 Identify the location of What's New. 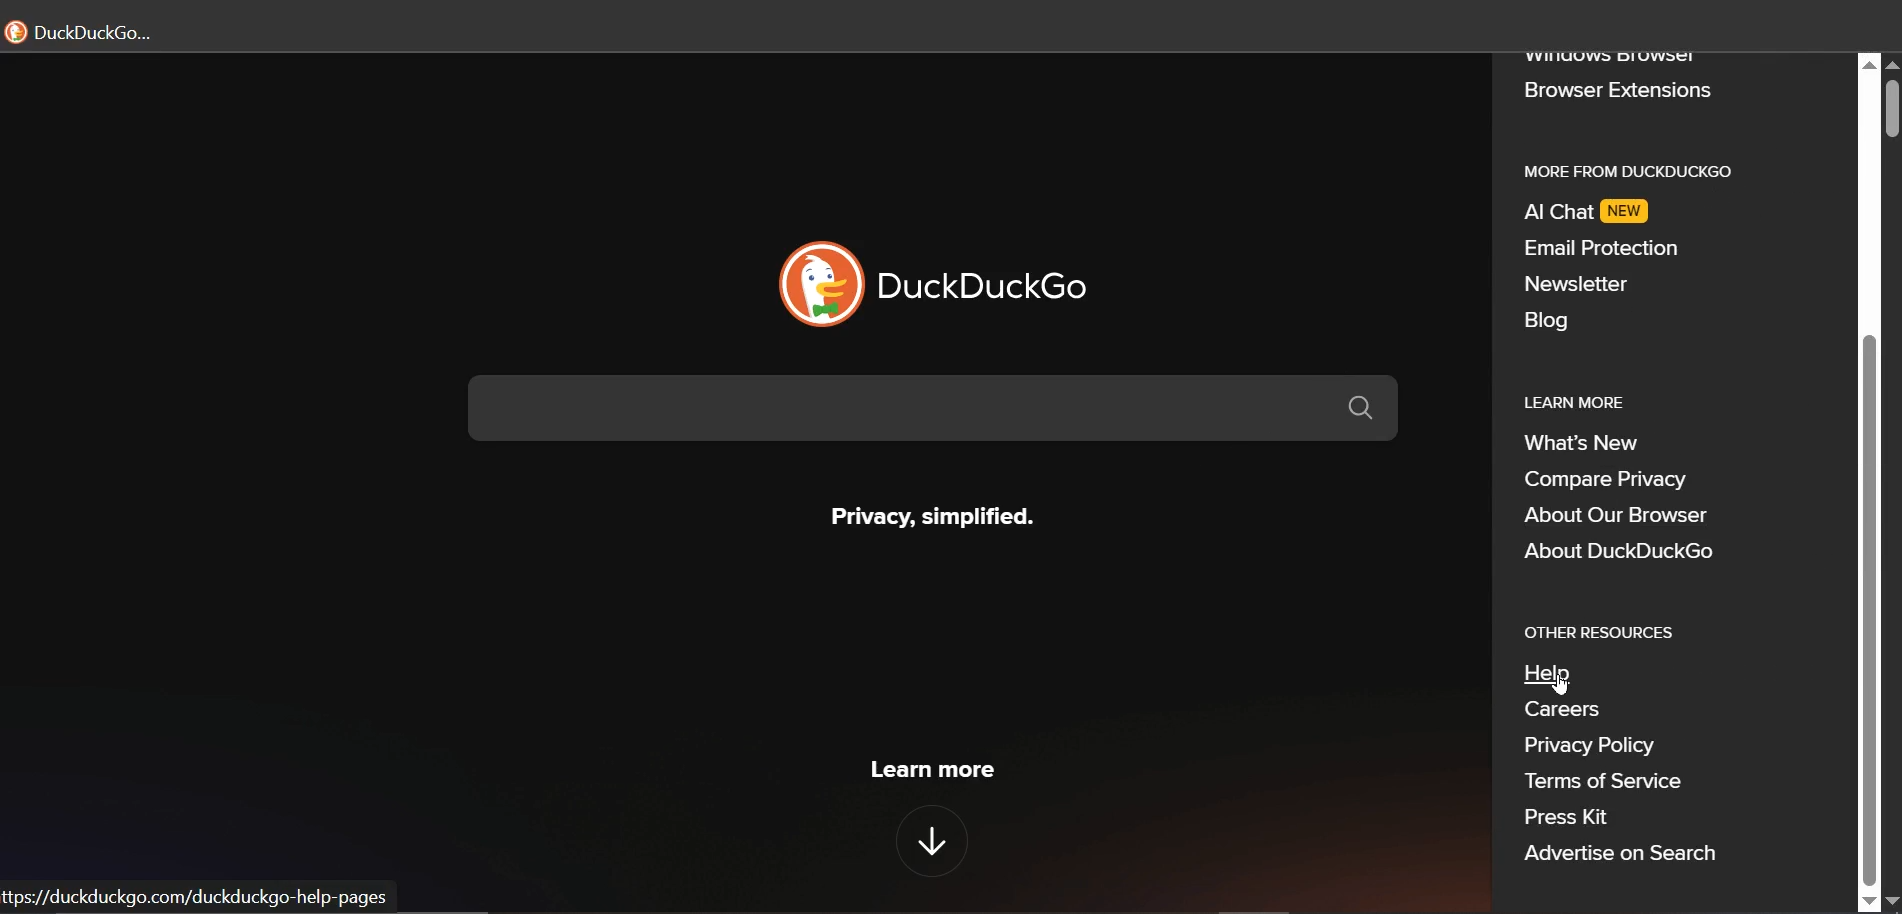
(1589, 444).